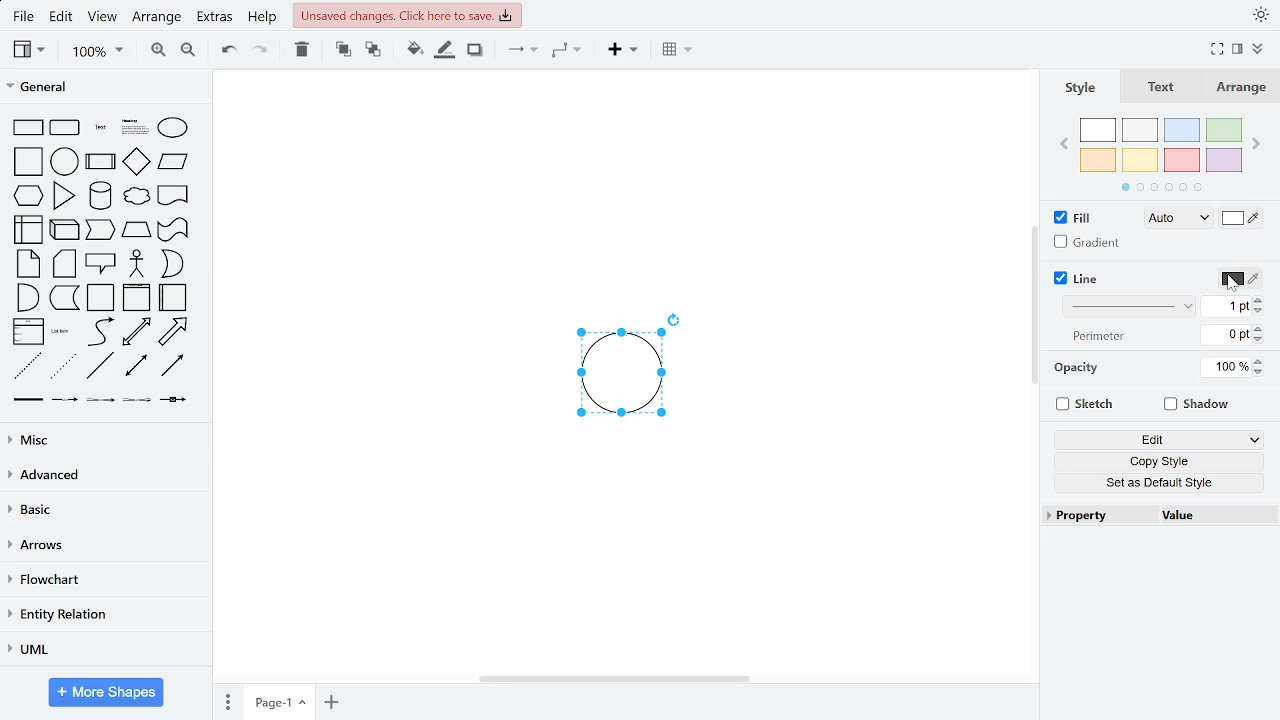 The image size is (1280, 720). What do you see at coordinates (30, 162) in the screenshot?
I see `square` at bounding box center [30, 162].